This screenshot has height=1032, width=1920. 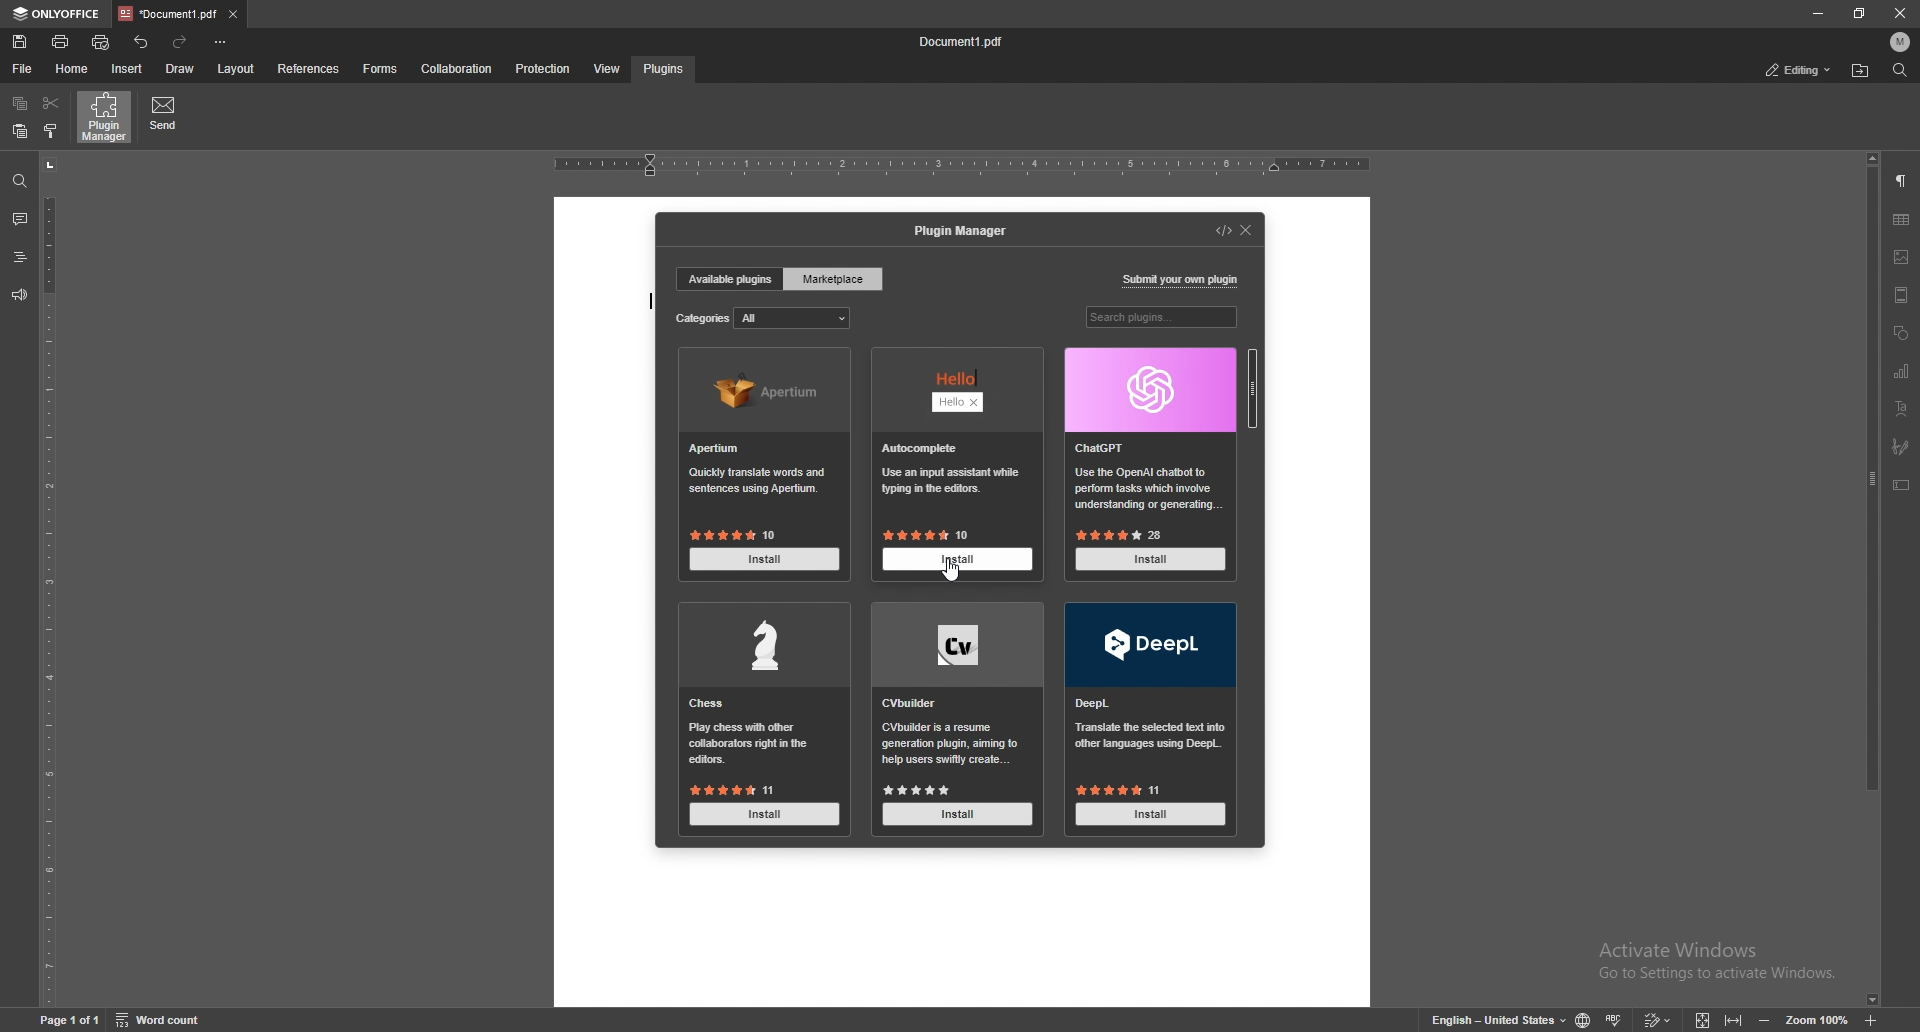 What do you see at coordinates (1247, 230) in the screenshot?
I see `close` at bounding box center [1247, 230].